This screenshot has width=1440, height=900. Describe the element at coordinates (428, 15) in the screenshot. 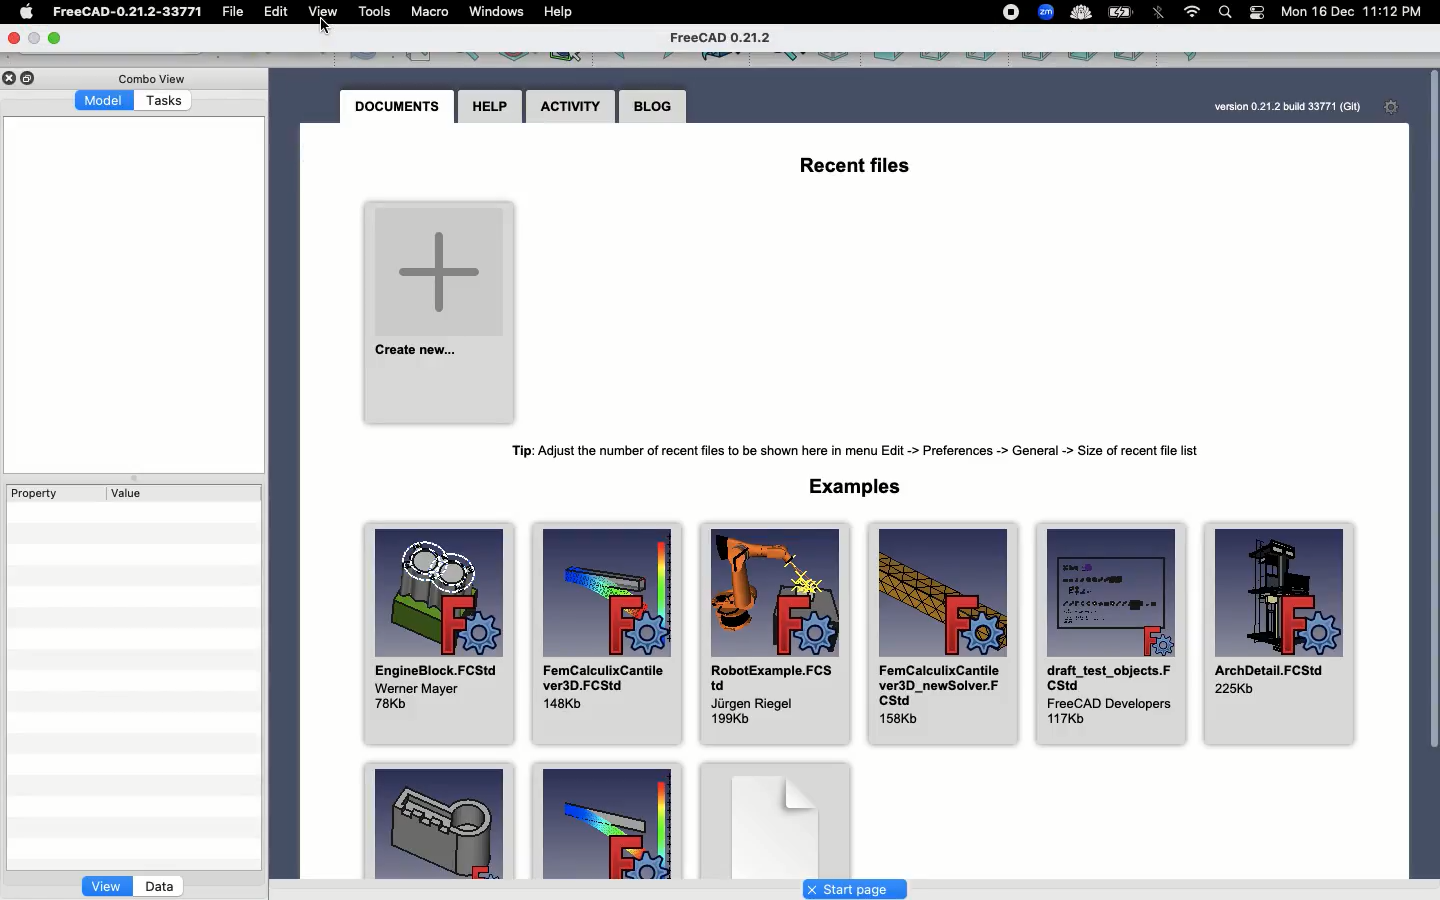

I see `Macro` at that location.